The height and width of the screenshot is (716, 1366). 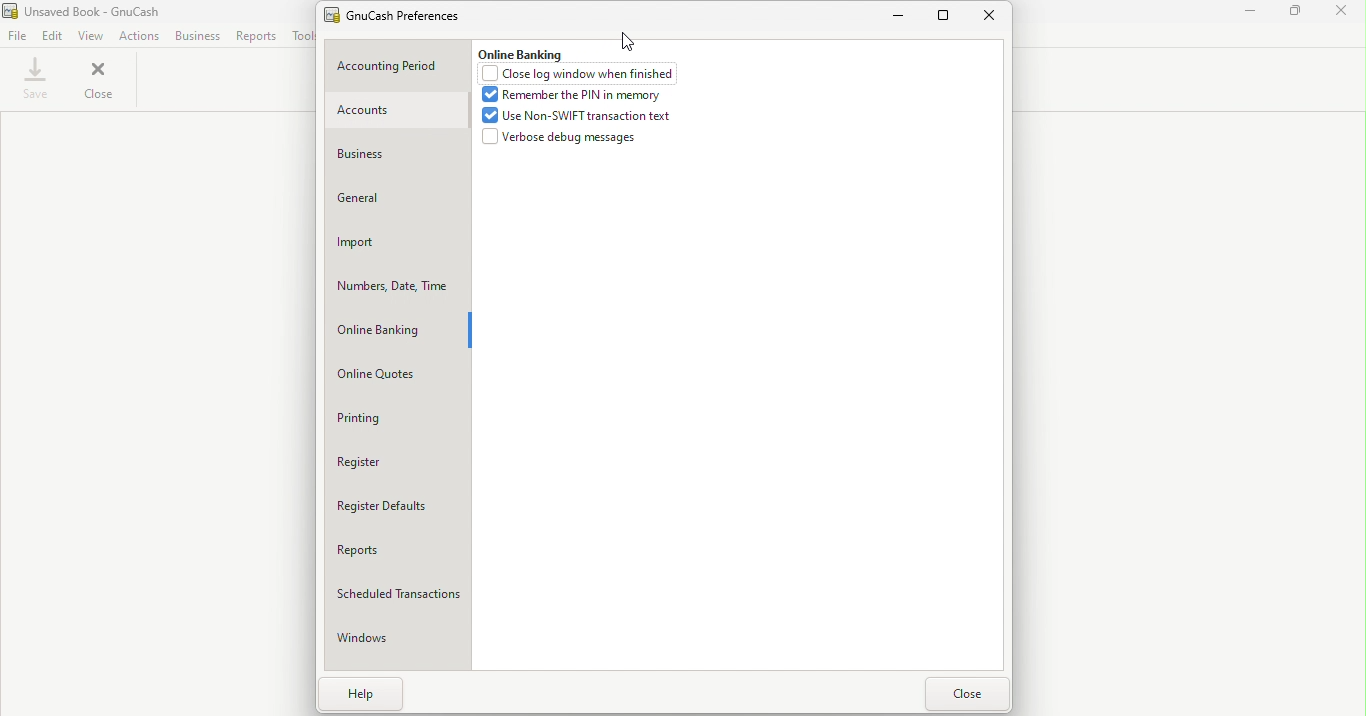 I want to click on Remember the PIN in memory, so click(x=571, y=95).